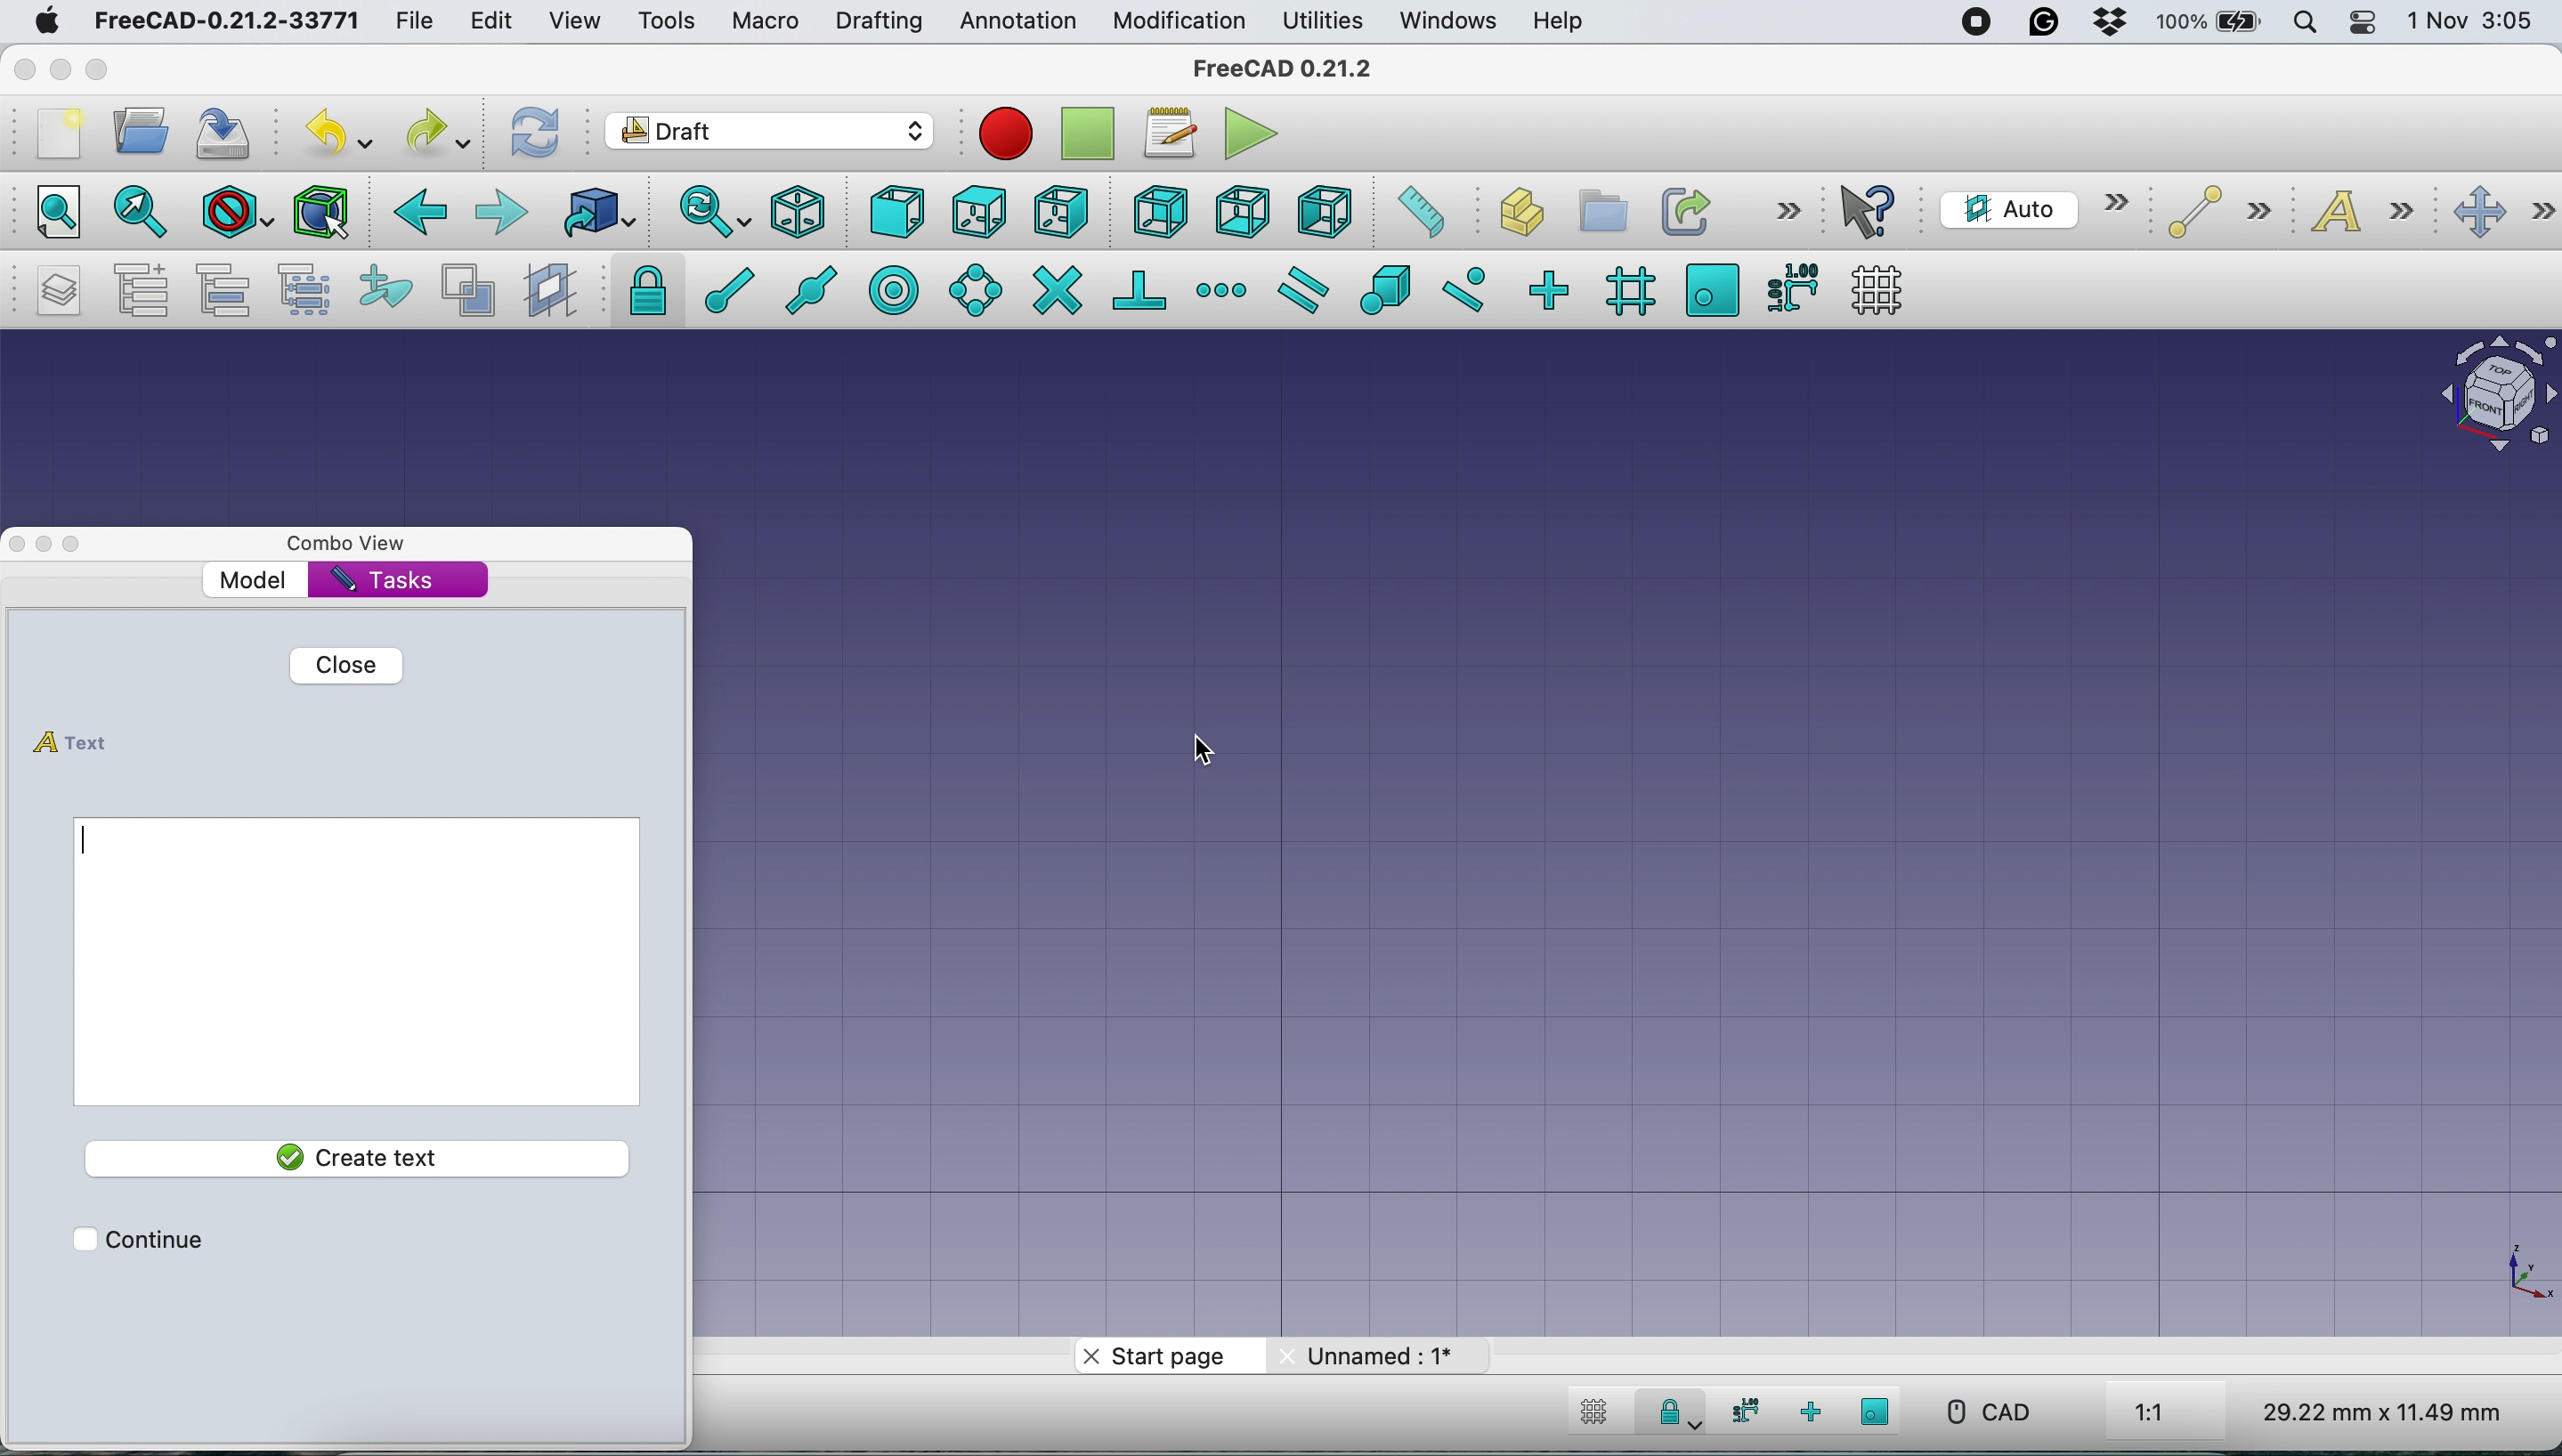 The width and height of the screenshot is (2562, 1456). Describe the element at coordinates (467, 288) in the screenshot. I see `toggle normal wireframe display` at that location.